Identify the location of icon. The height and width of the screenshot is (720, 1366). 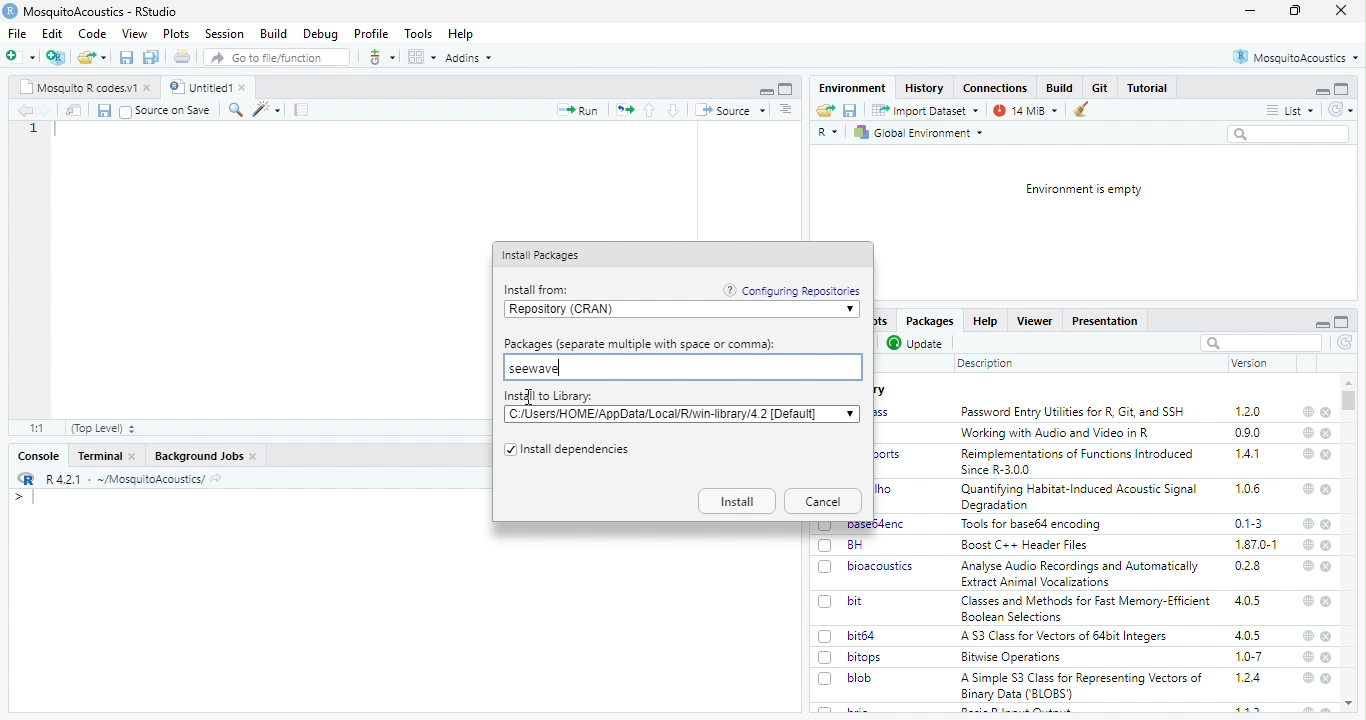
(624, 111).